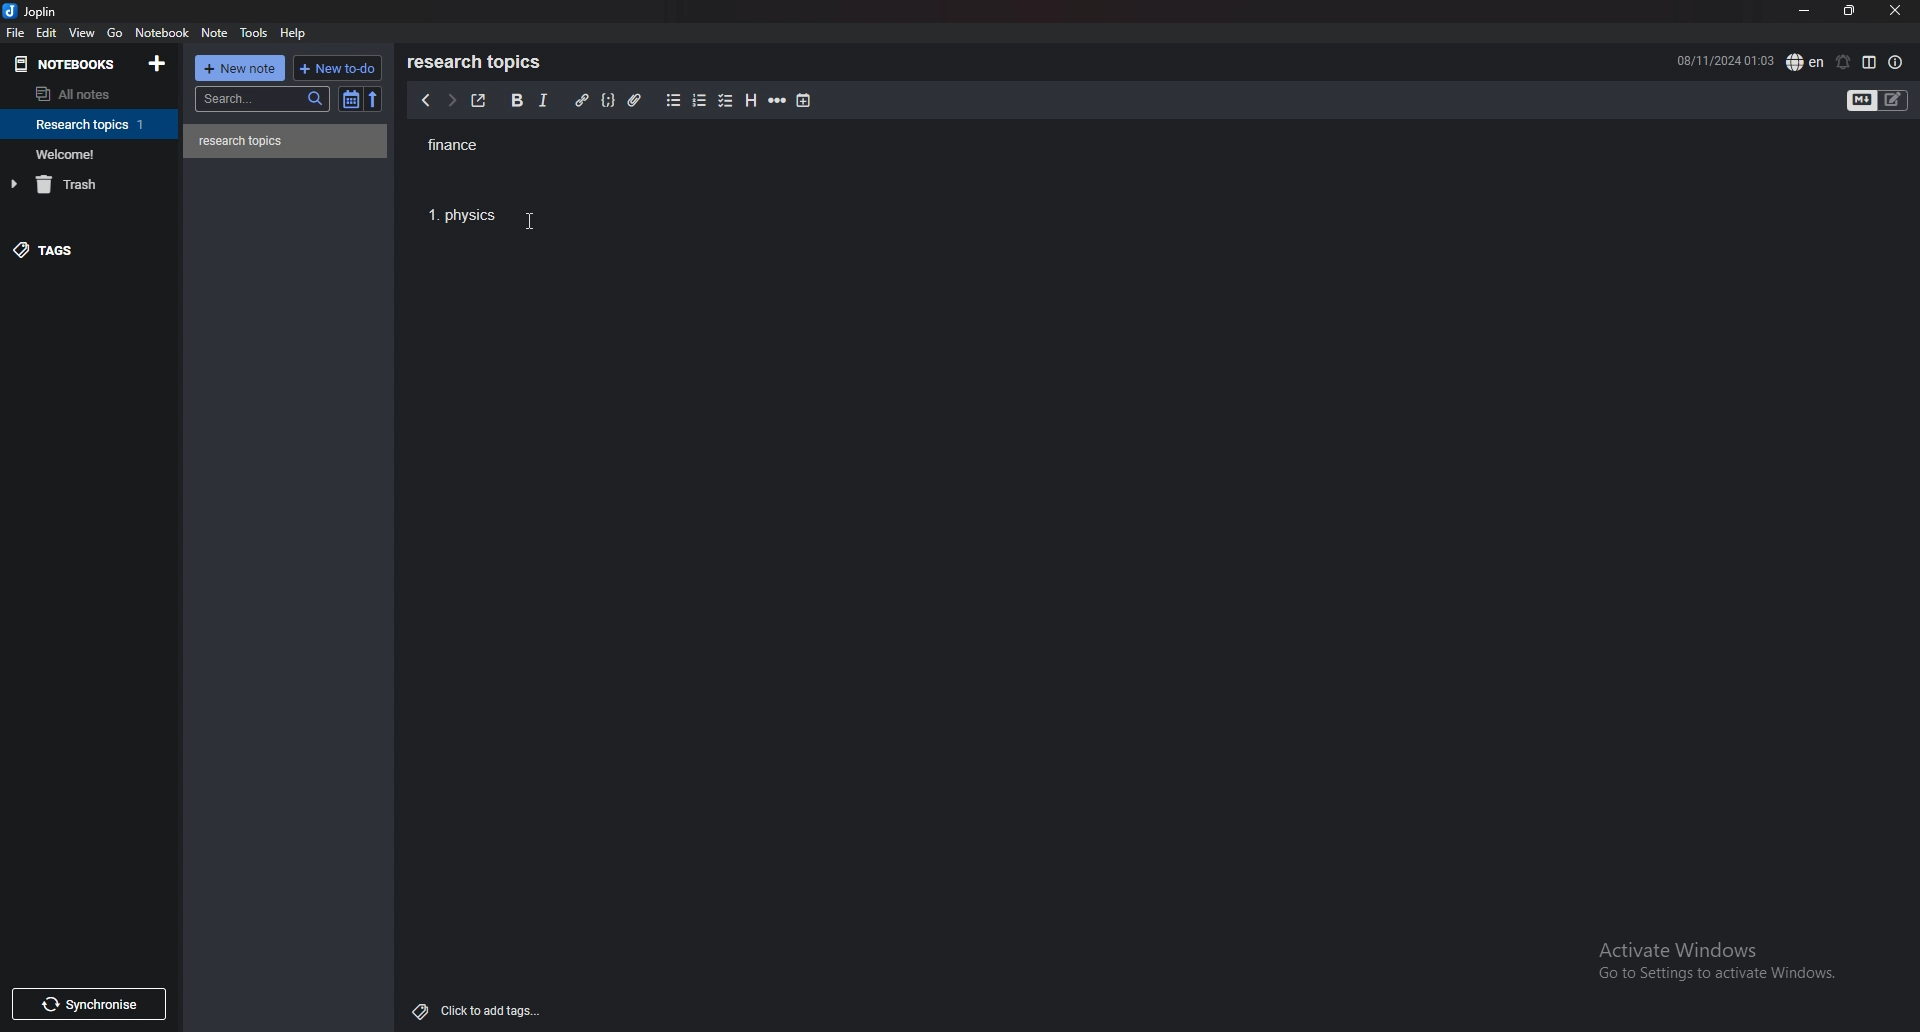  I want to click on Synchronise, so click(93, 1003).